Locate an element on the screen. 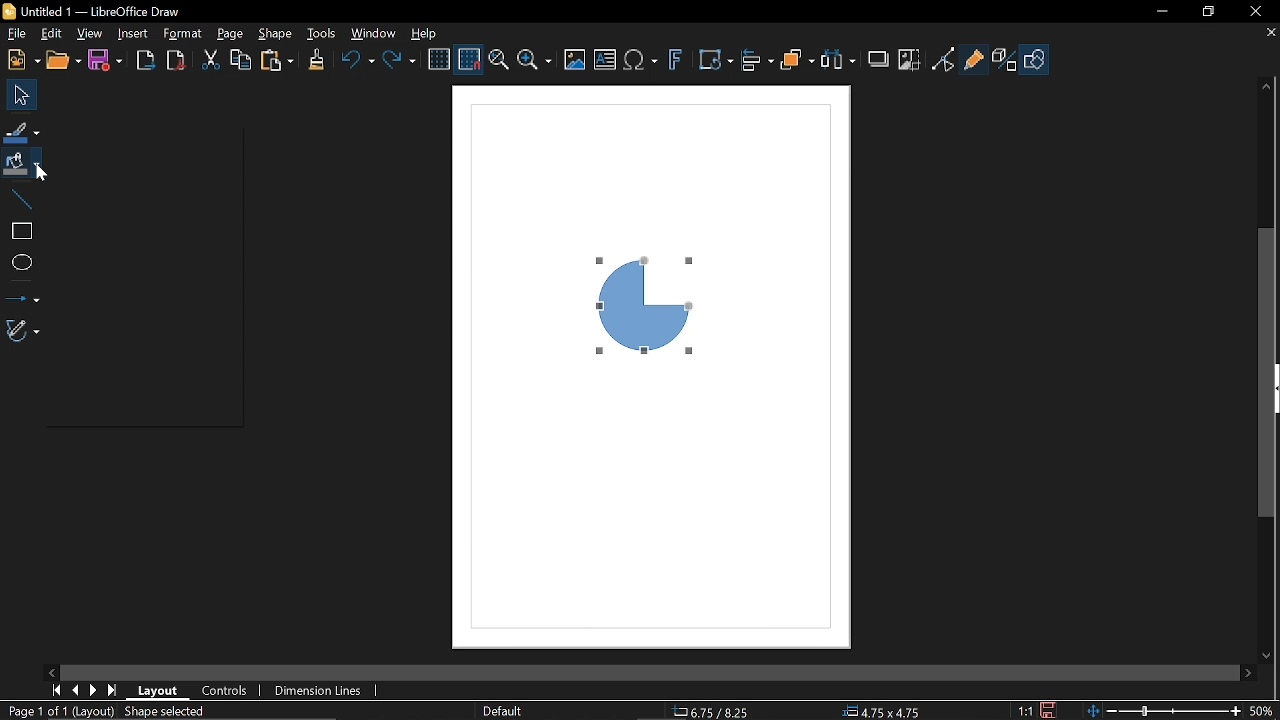 This screenshot has height=720, width=1280. Clone tool is located at coordinates (315, 62).